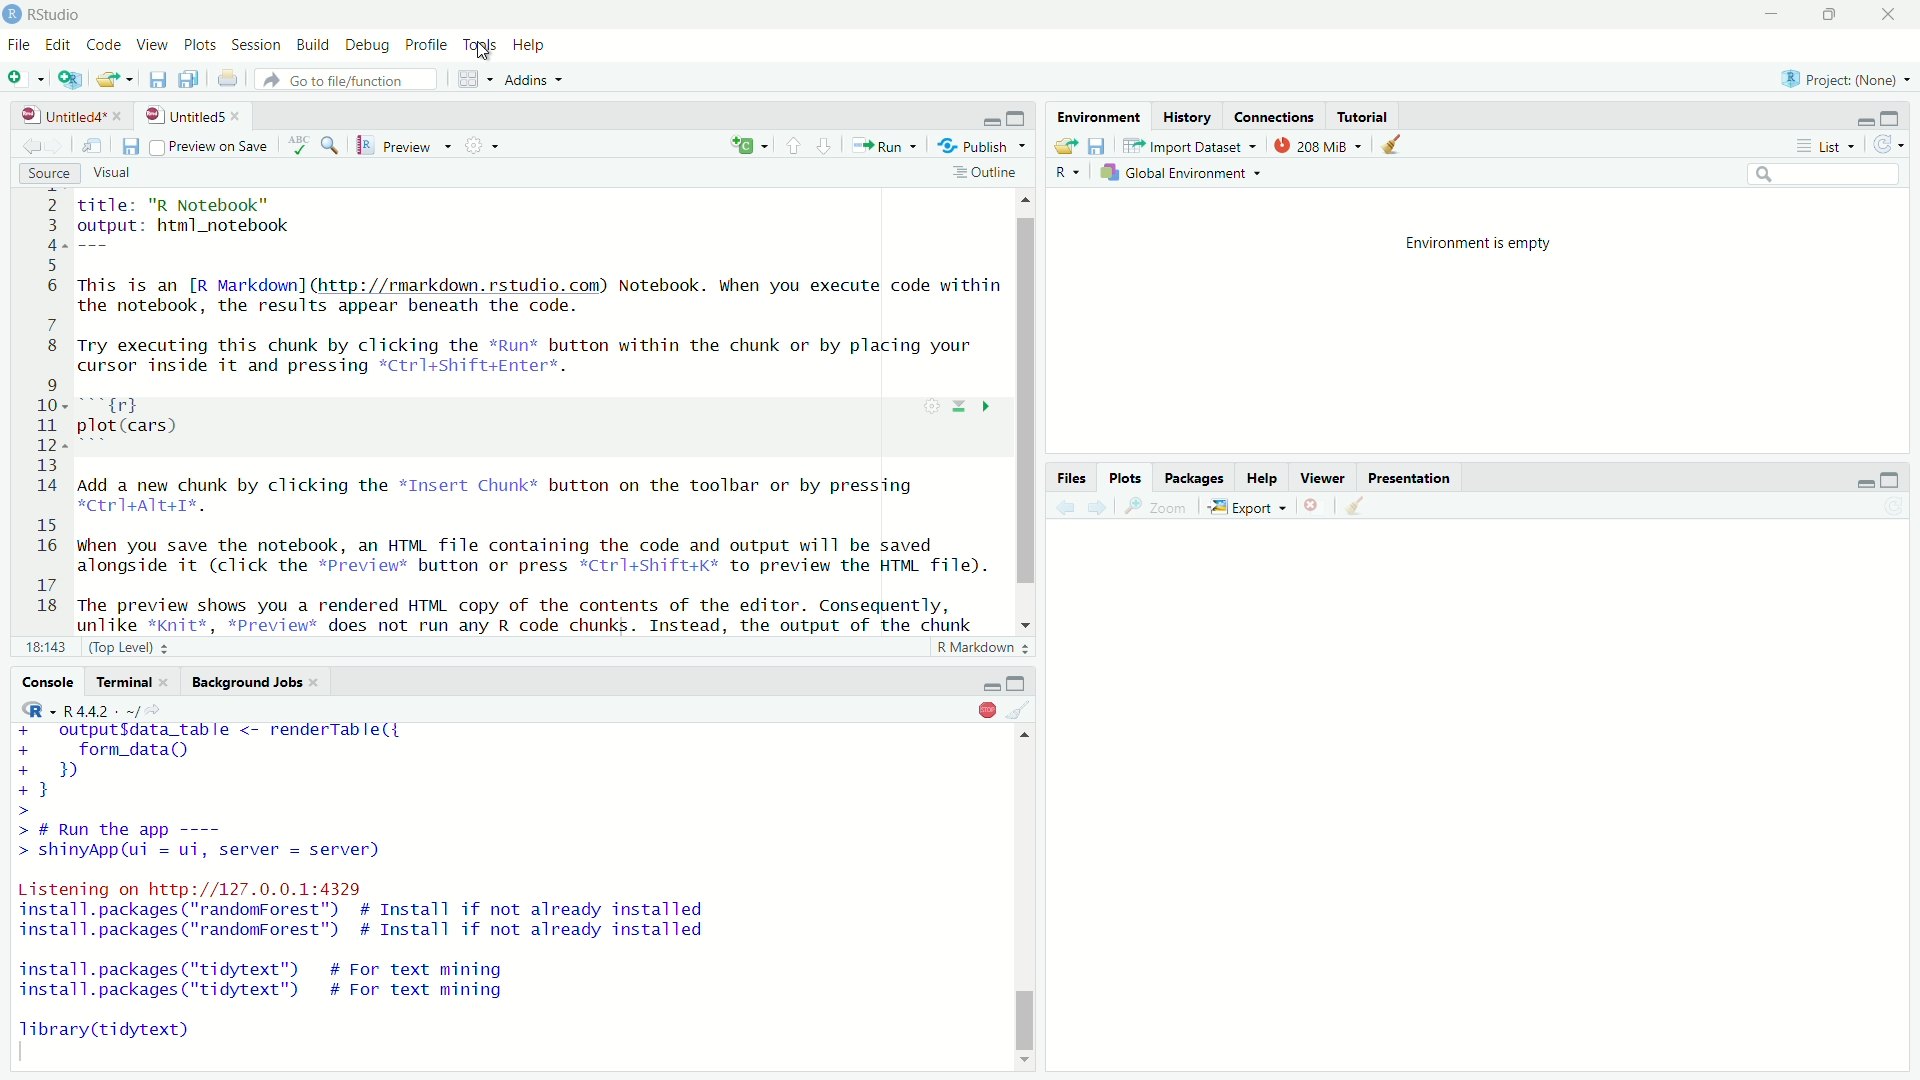 This screenshot has width=1920, height=1080. Describe the element at coordinates (150, 46) in the screenshot. I see `View` at that location.